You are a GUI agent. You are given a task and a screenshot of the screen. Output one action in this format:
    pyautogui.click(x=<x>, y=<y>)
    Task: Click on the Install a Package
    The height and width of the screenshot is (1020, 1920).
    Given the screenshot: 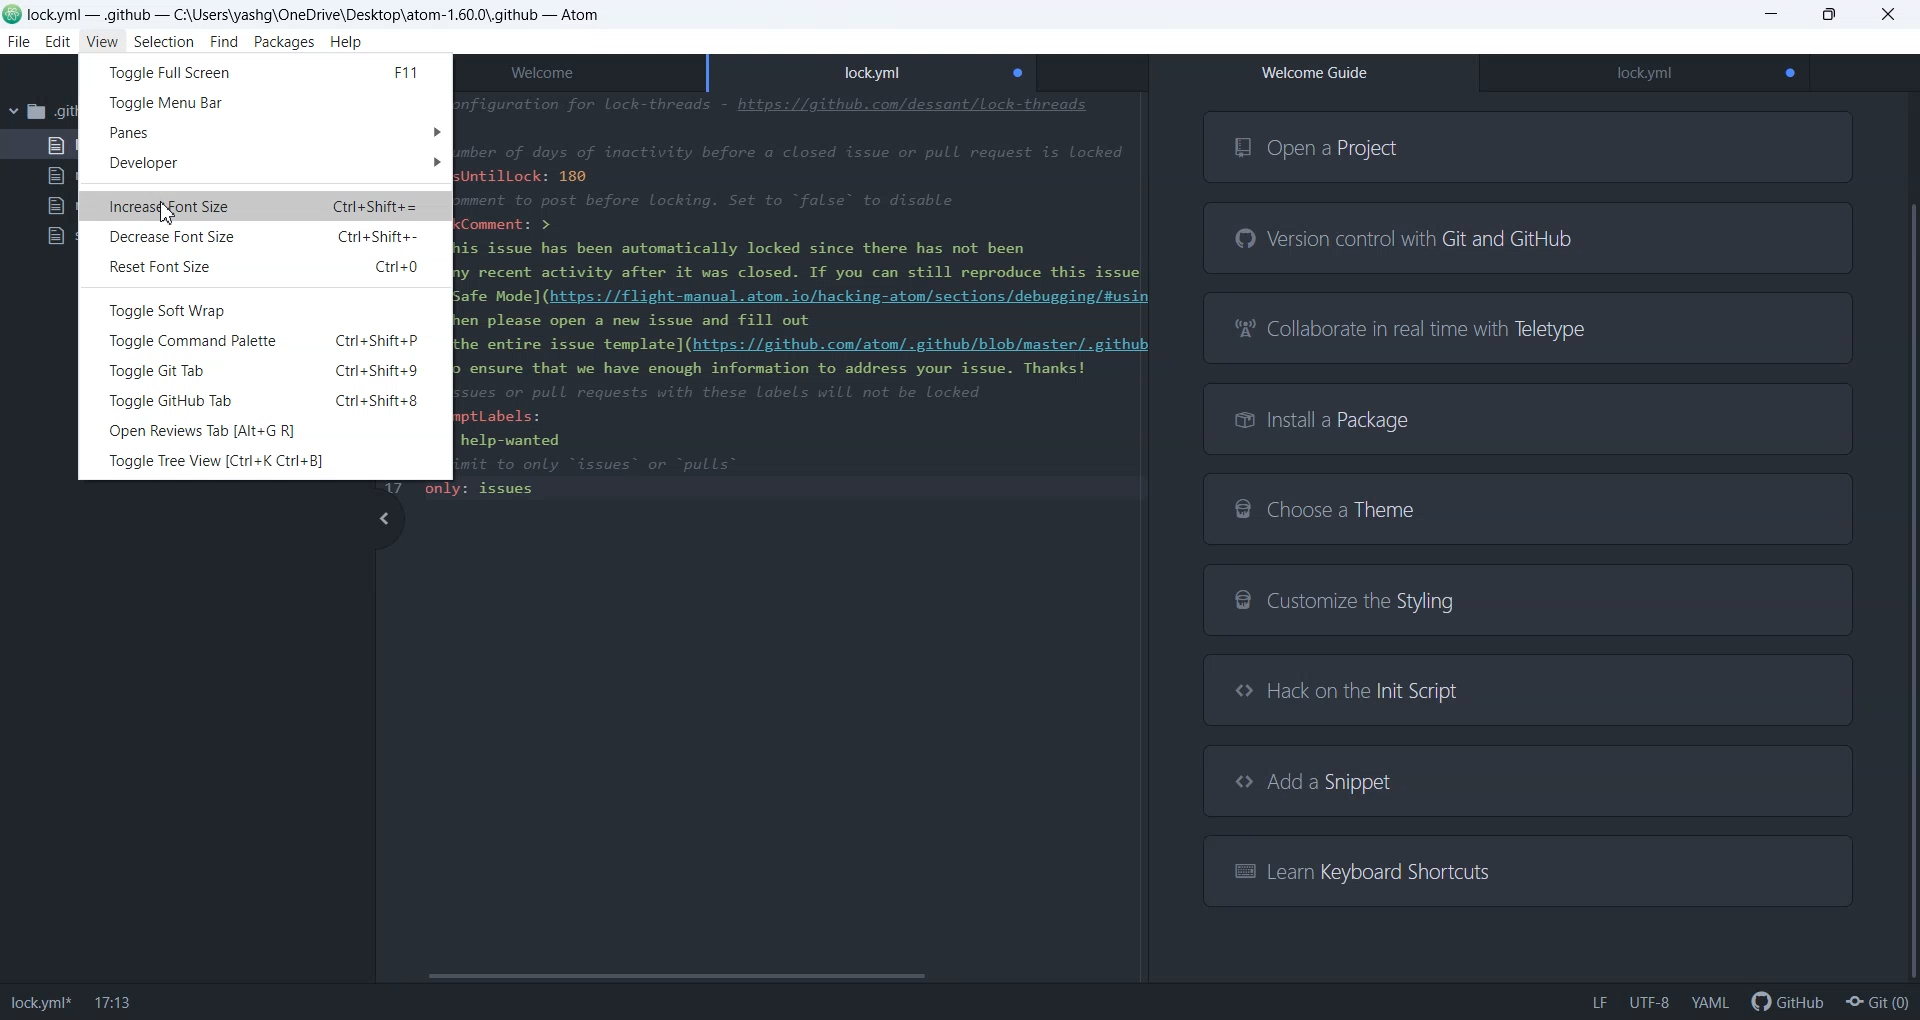 What is the action you would take?
    pyautogui.click(x=1530, y=418)
    